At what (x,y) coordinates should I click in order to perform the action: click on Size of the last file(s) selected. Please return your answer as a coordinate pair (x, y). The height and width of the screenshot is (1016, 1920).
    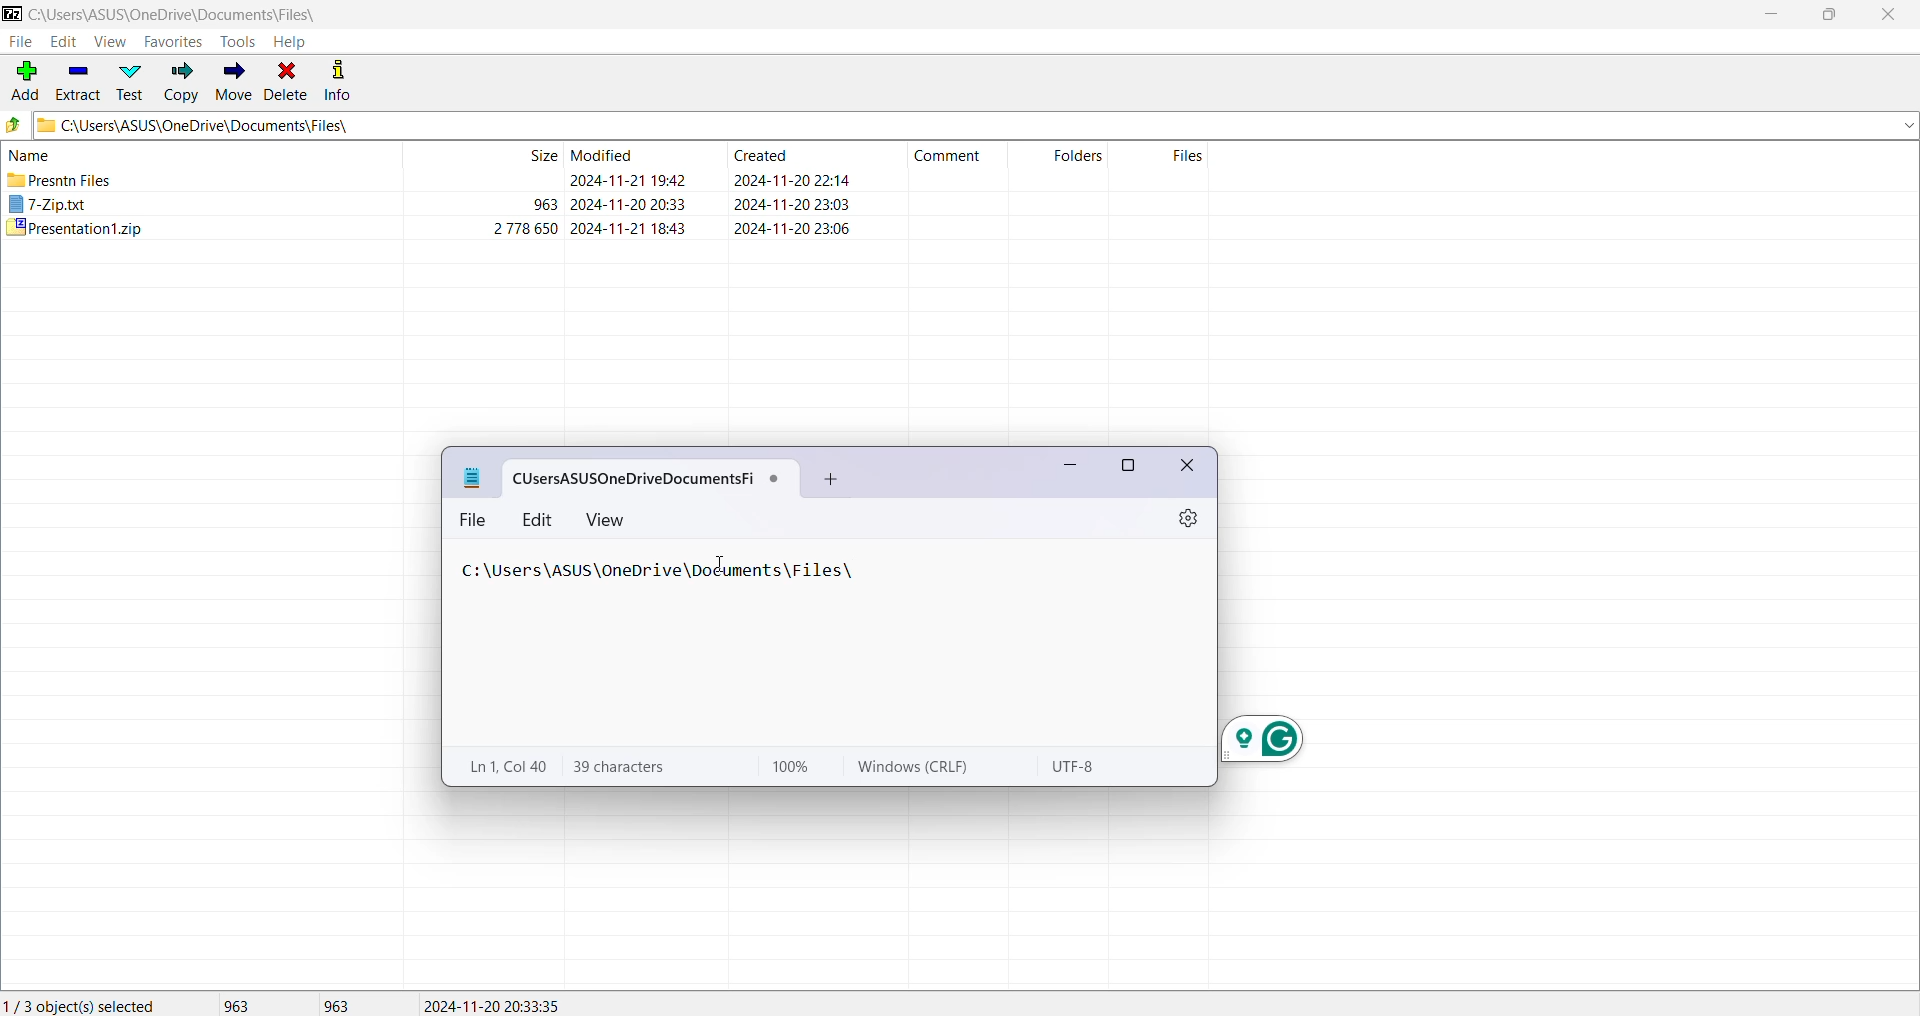
    Looking at the image, I should click on (338, 1004).